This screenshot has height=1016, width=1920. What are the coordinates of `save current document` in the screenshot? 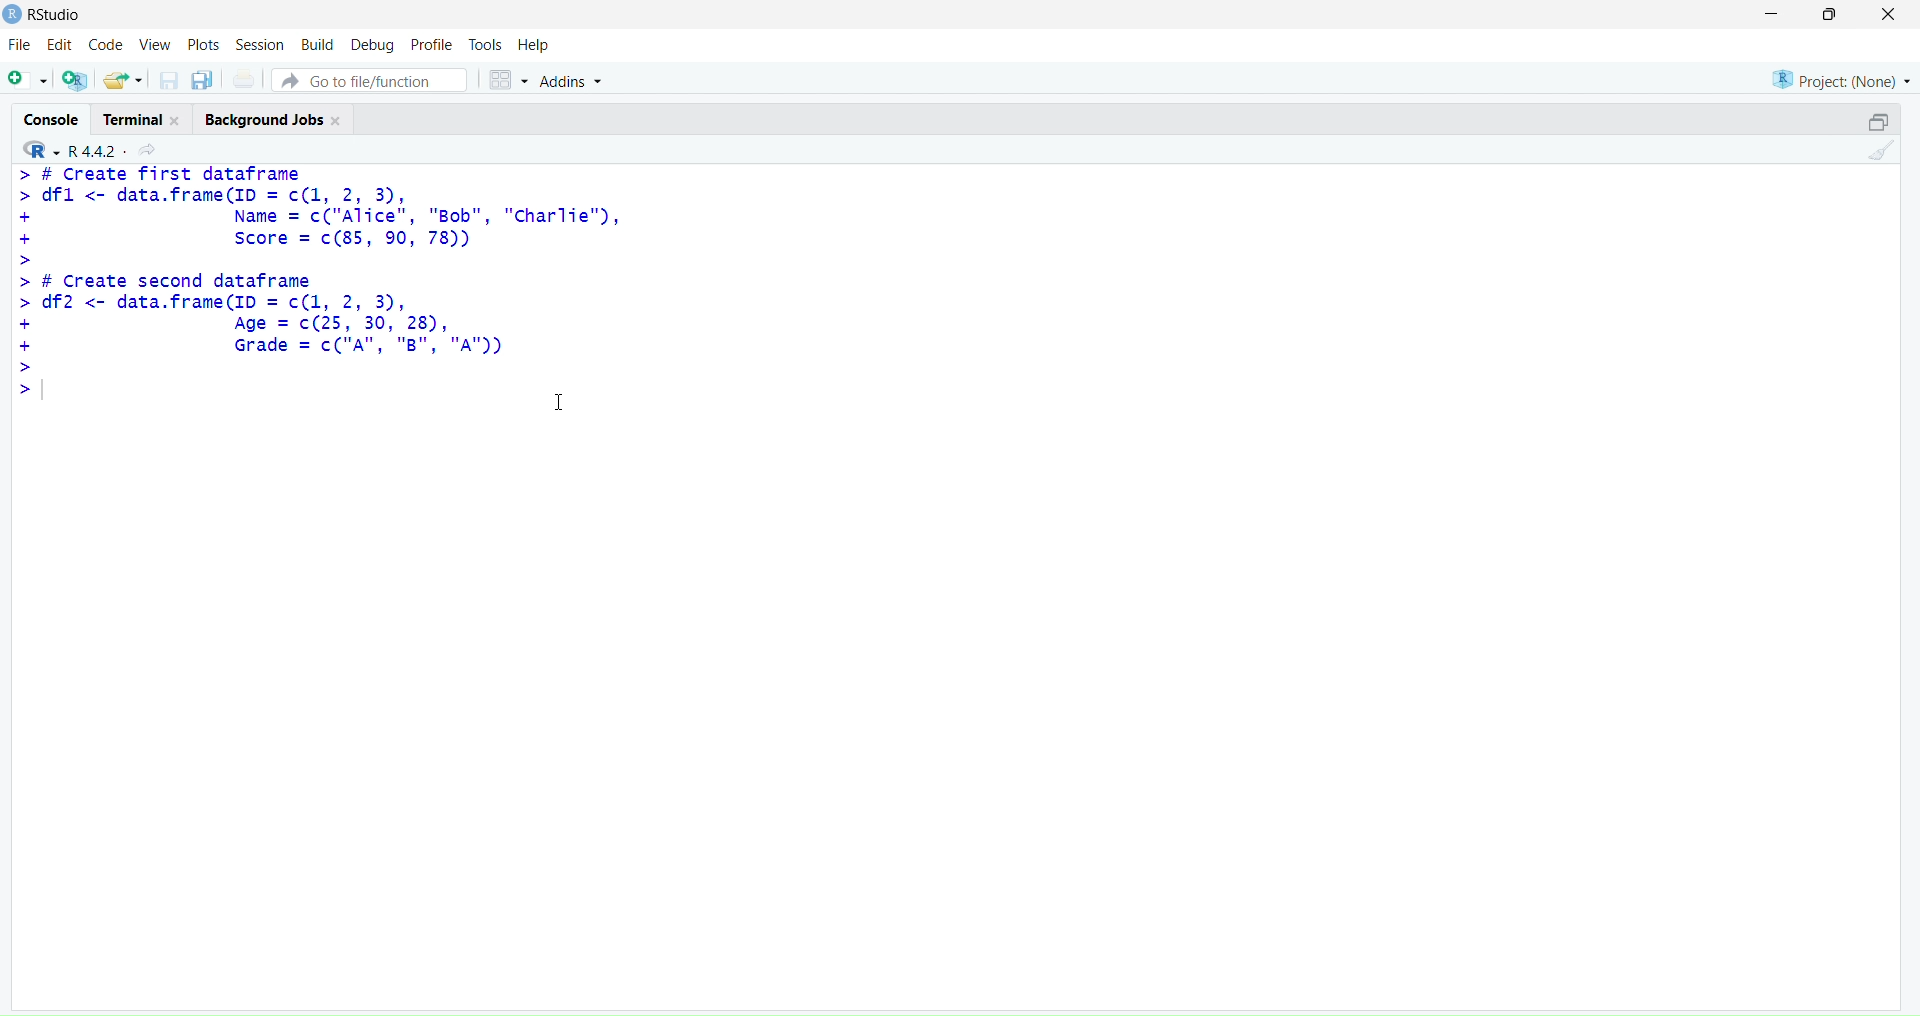 It's located at (169, 81).